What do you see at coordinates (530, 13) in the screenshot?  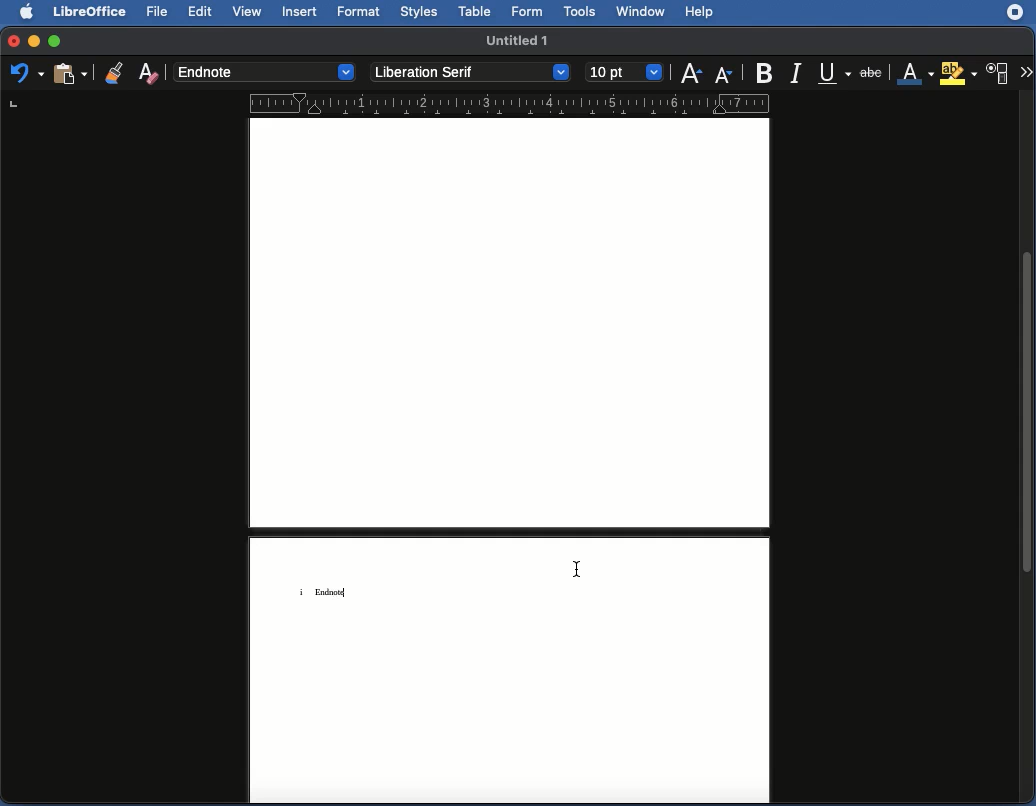 I see `Form` at bounding box center [530, 13].